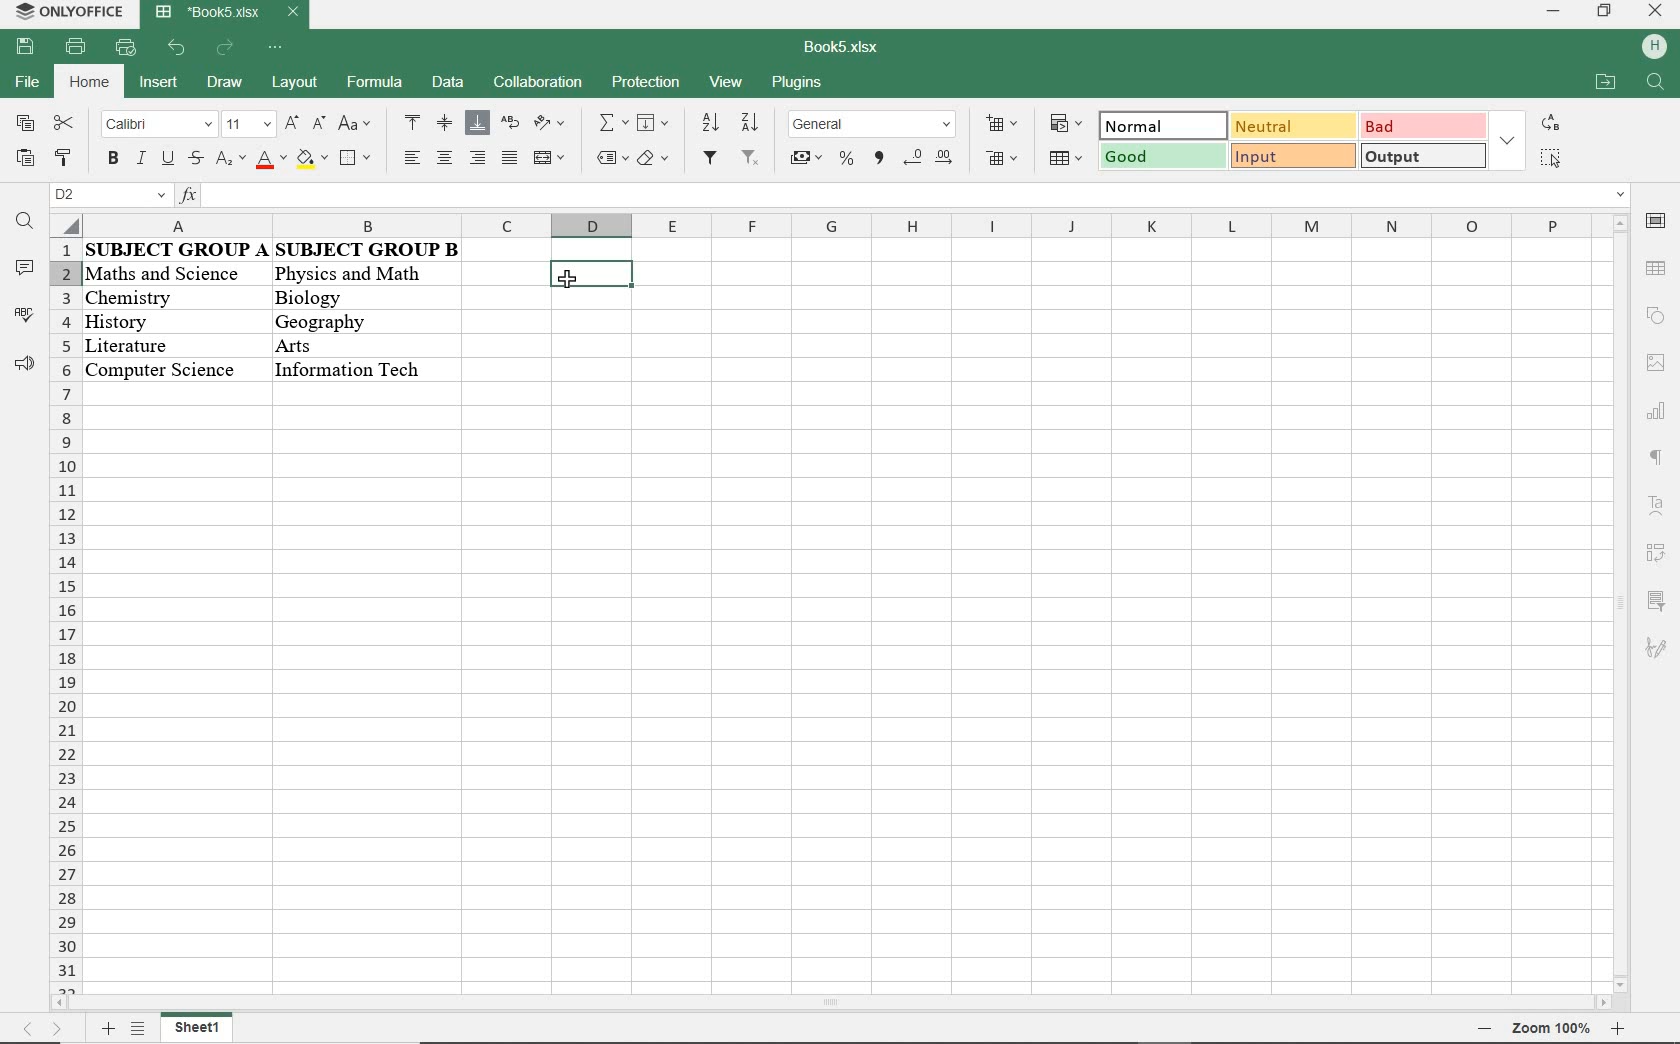 The height and width of the screenshot is (1044, 1680). What do you see at coordinates (1655, 553) in the screenshot?
I see `sign` at bounding box center [1655, 553].